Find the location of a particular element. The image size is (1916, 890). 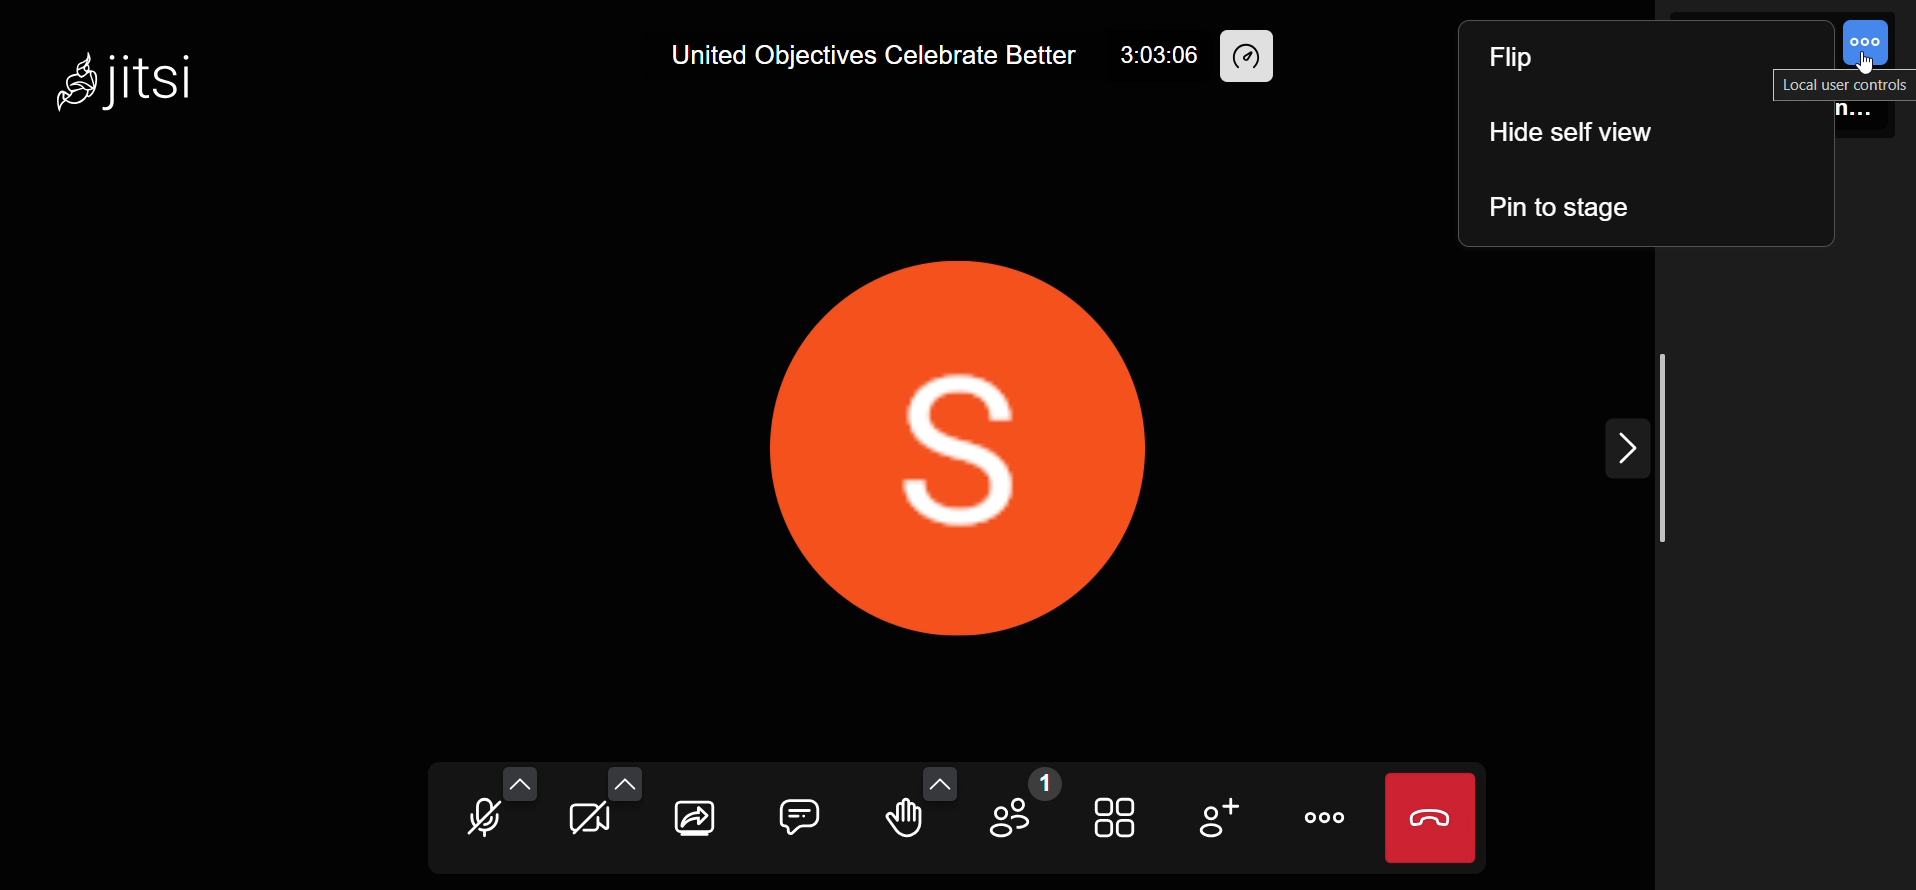

performance setting is located at coordinates (1249, 57).